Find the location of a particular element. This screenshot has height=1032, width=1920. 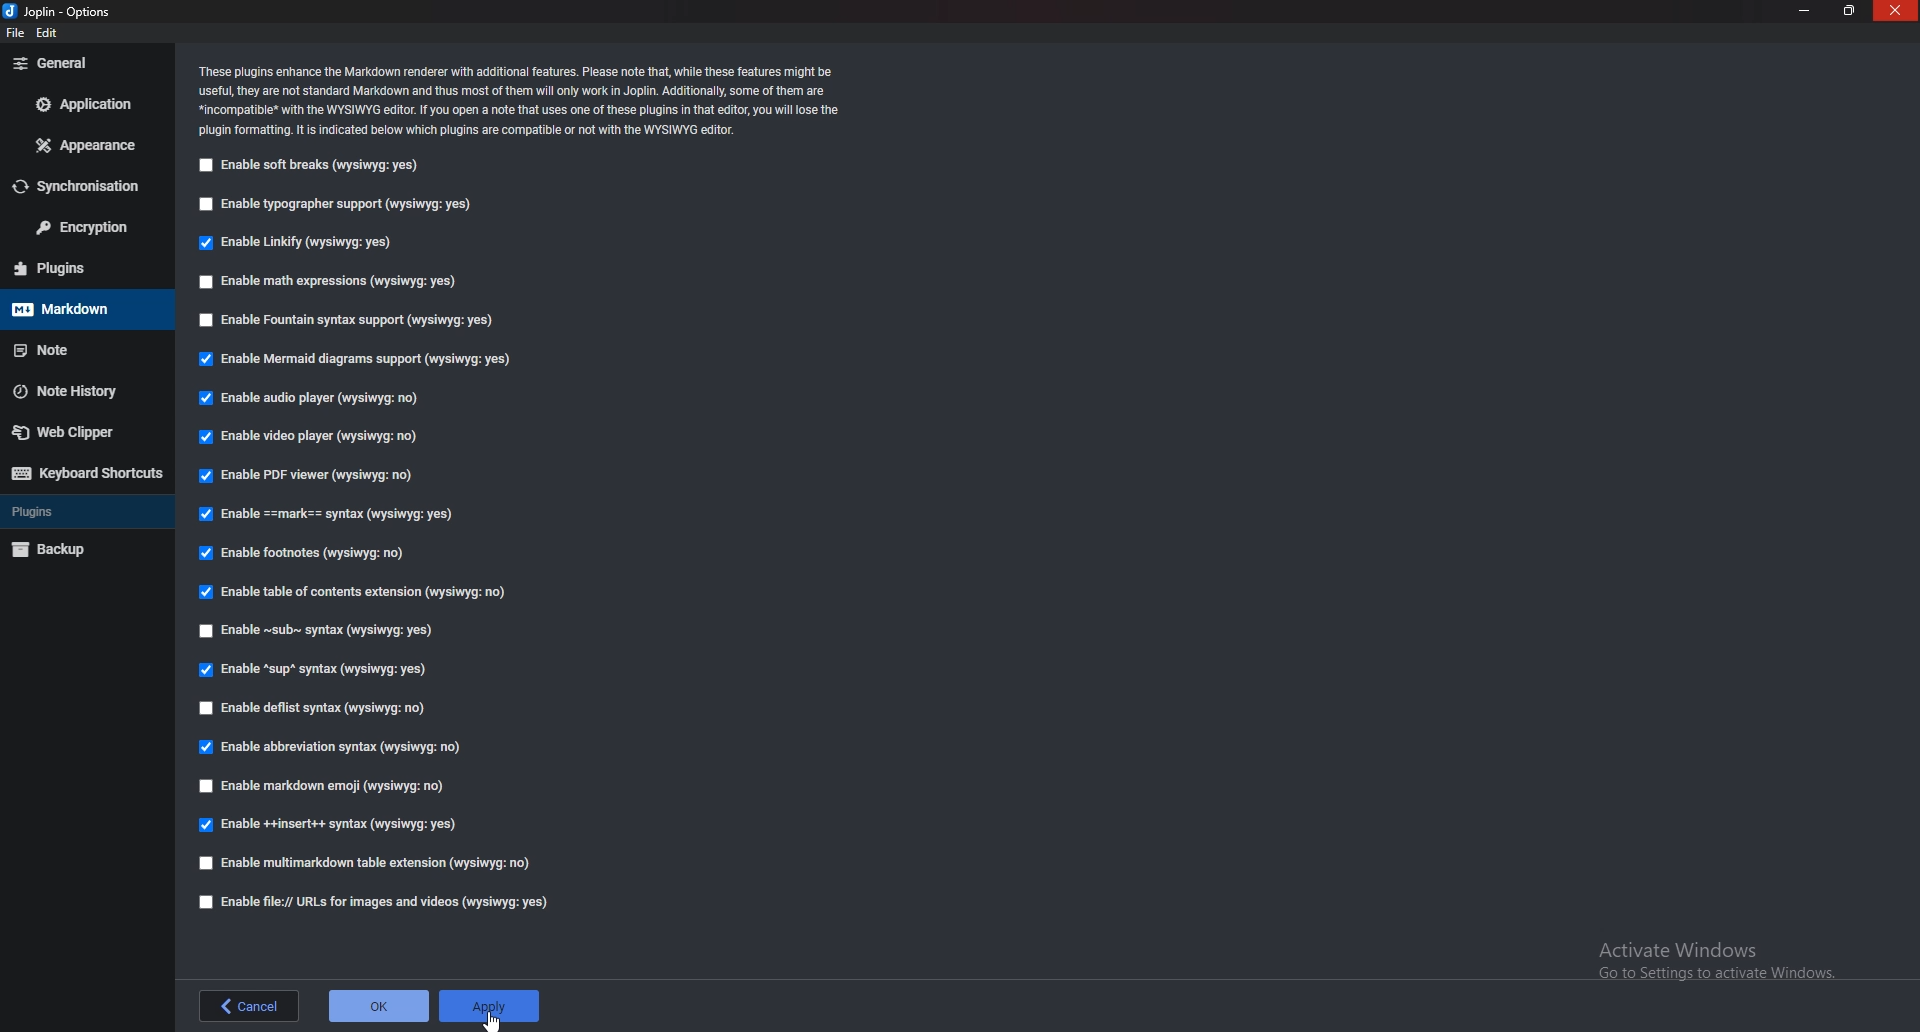

Enable sub syntax is located at coordinates (322, 632).